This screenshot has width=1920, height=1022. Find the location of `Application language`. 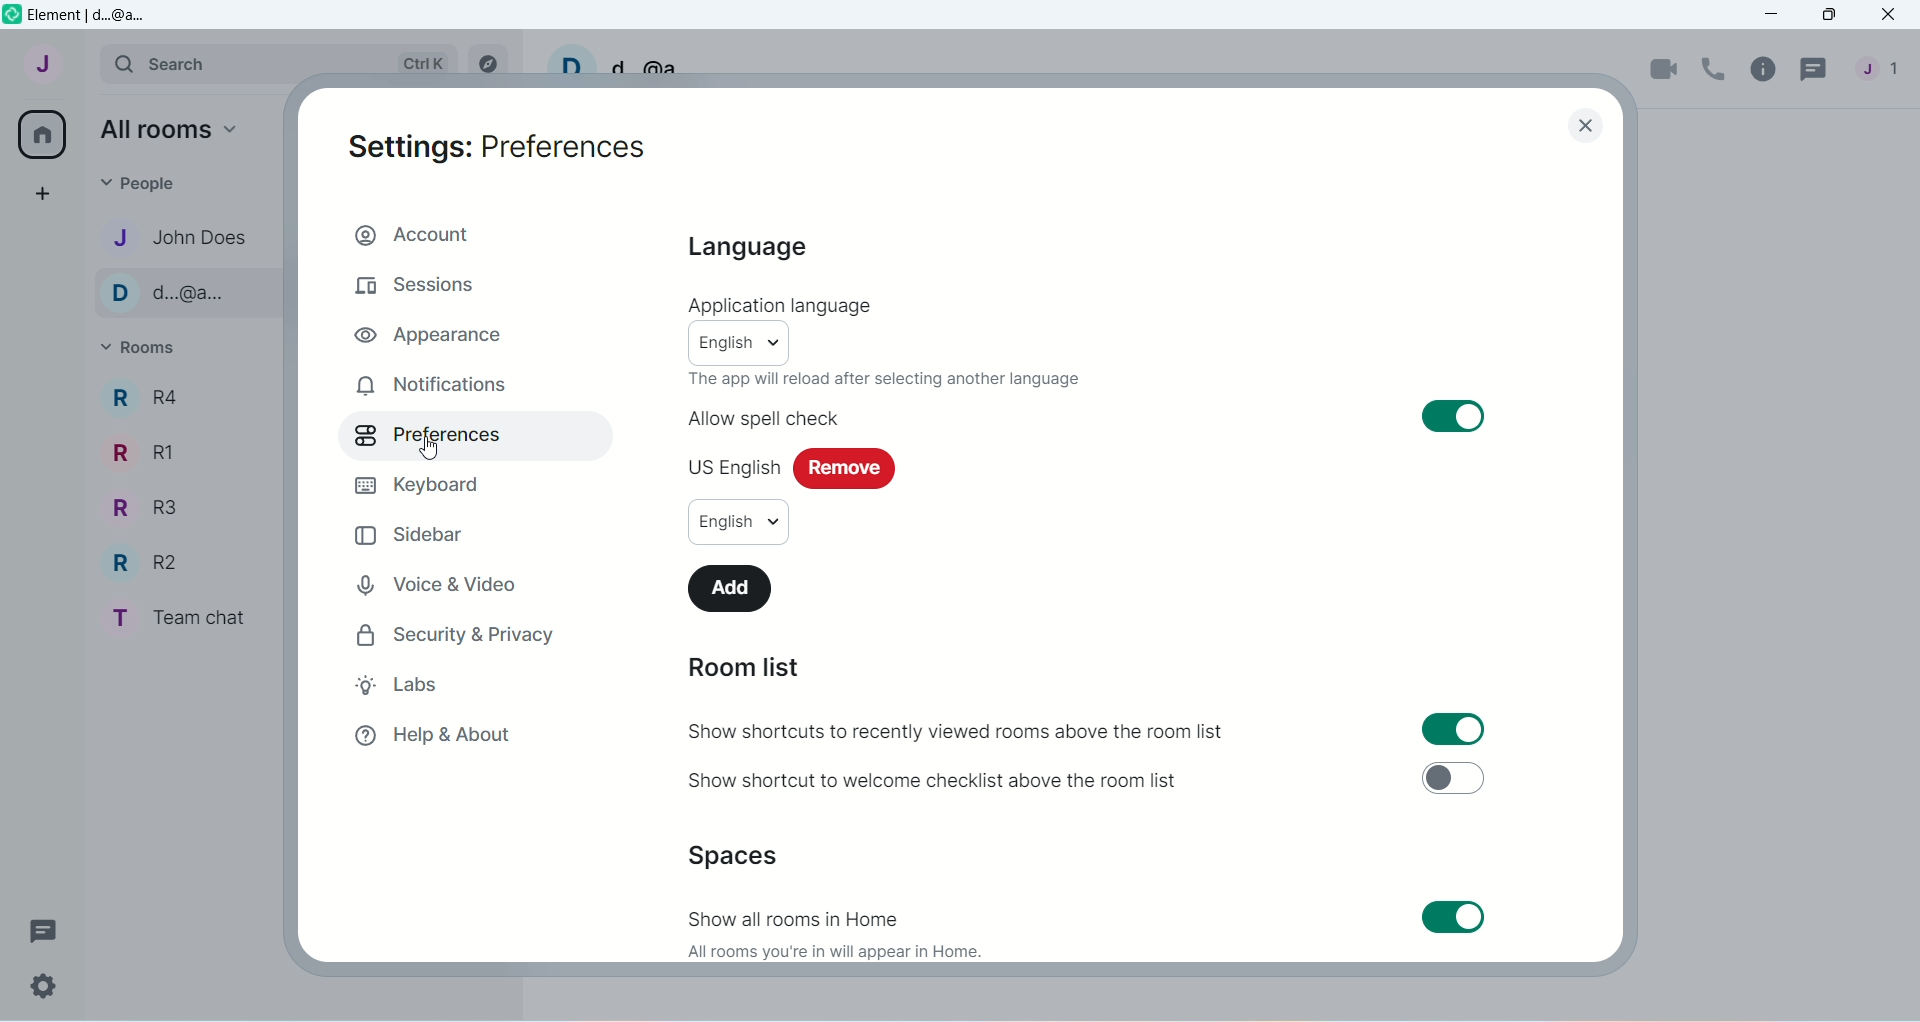

Application language is located at coordinates (789, 305).